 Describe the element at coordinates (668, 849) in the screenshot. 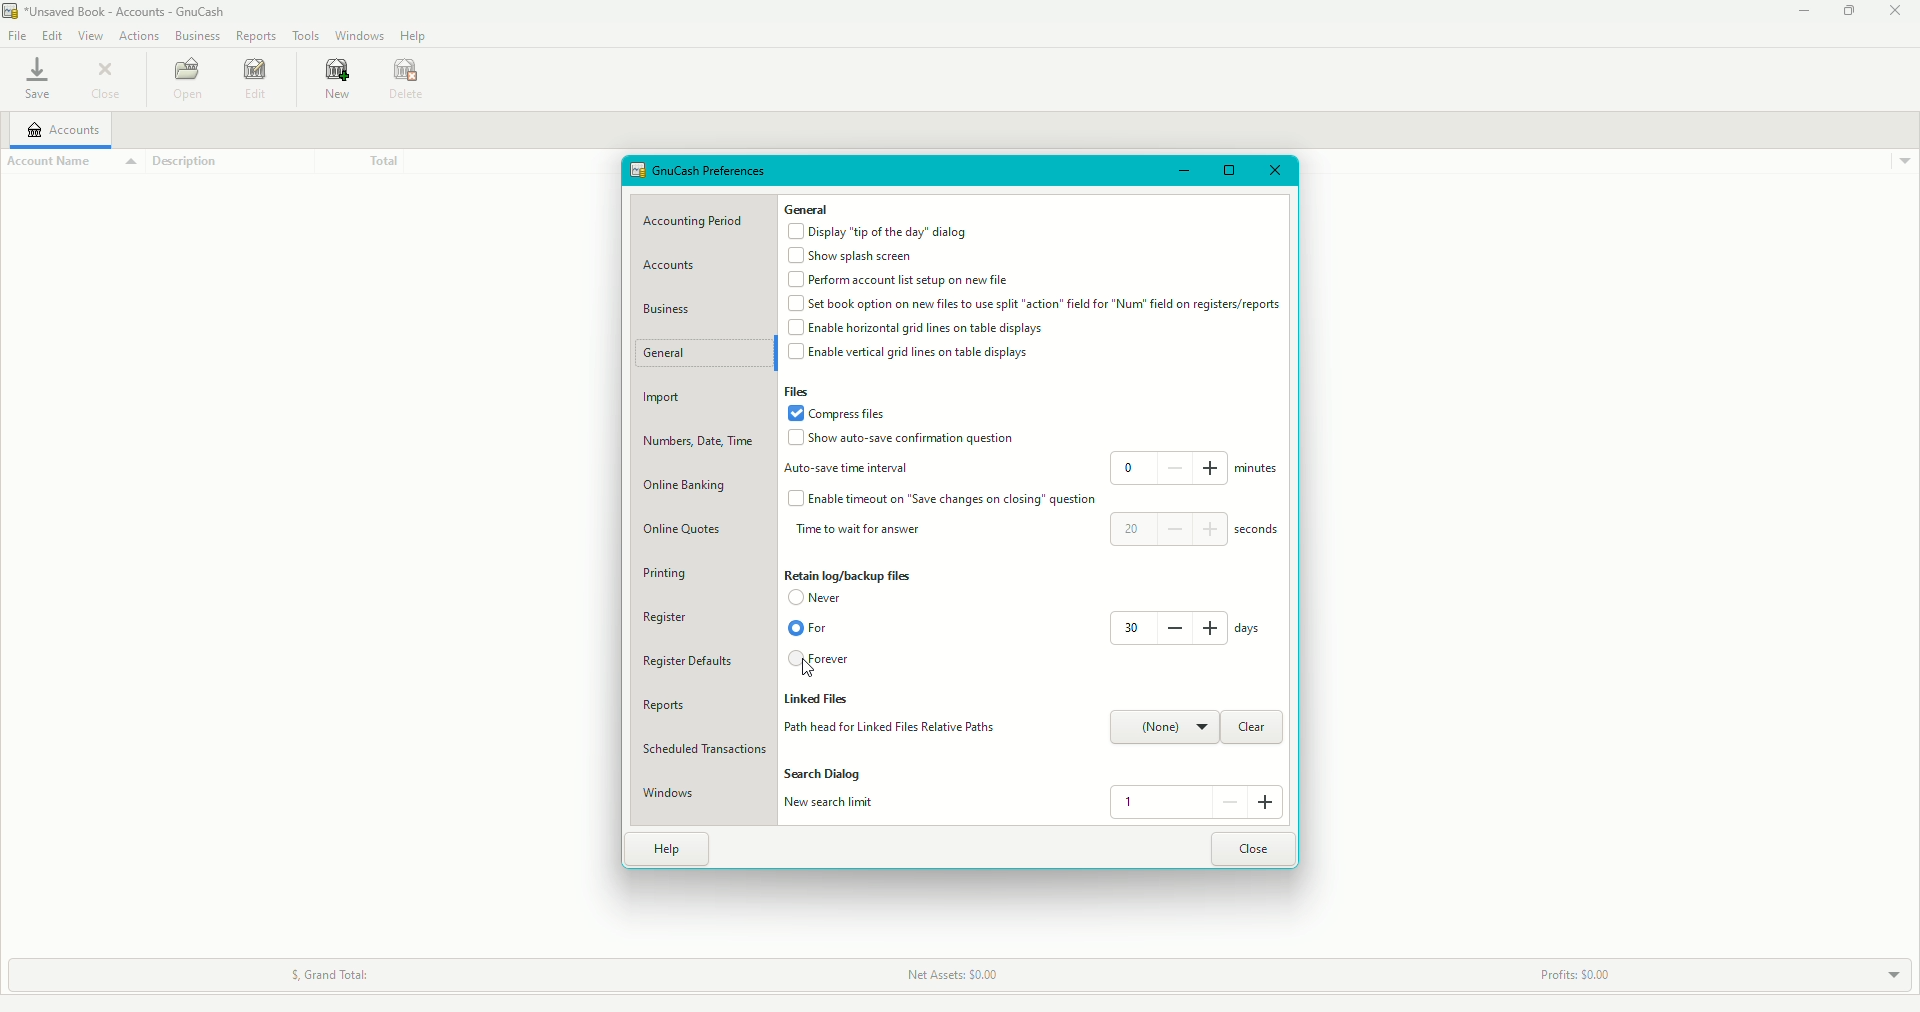

I see `Help` at that location.